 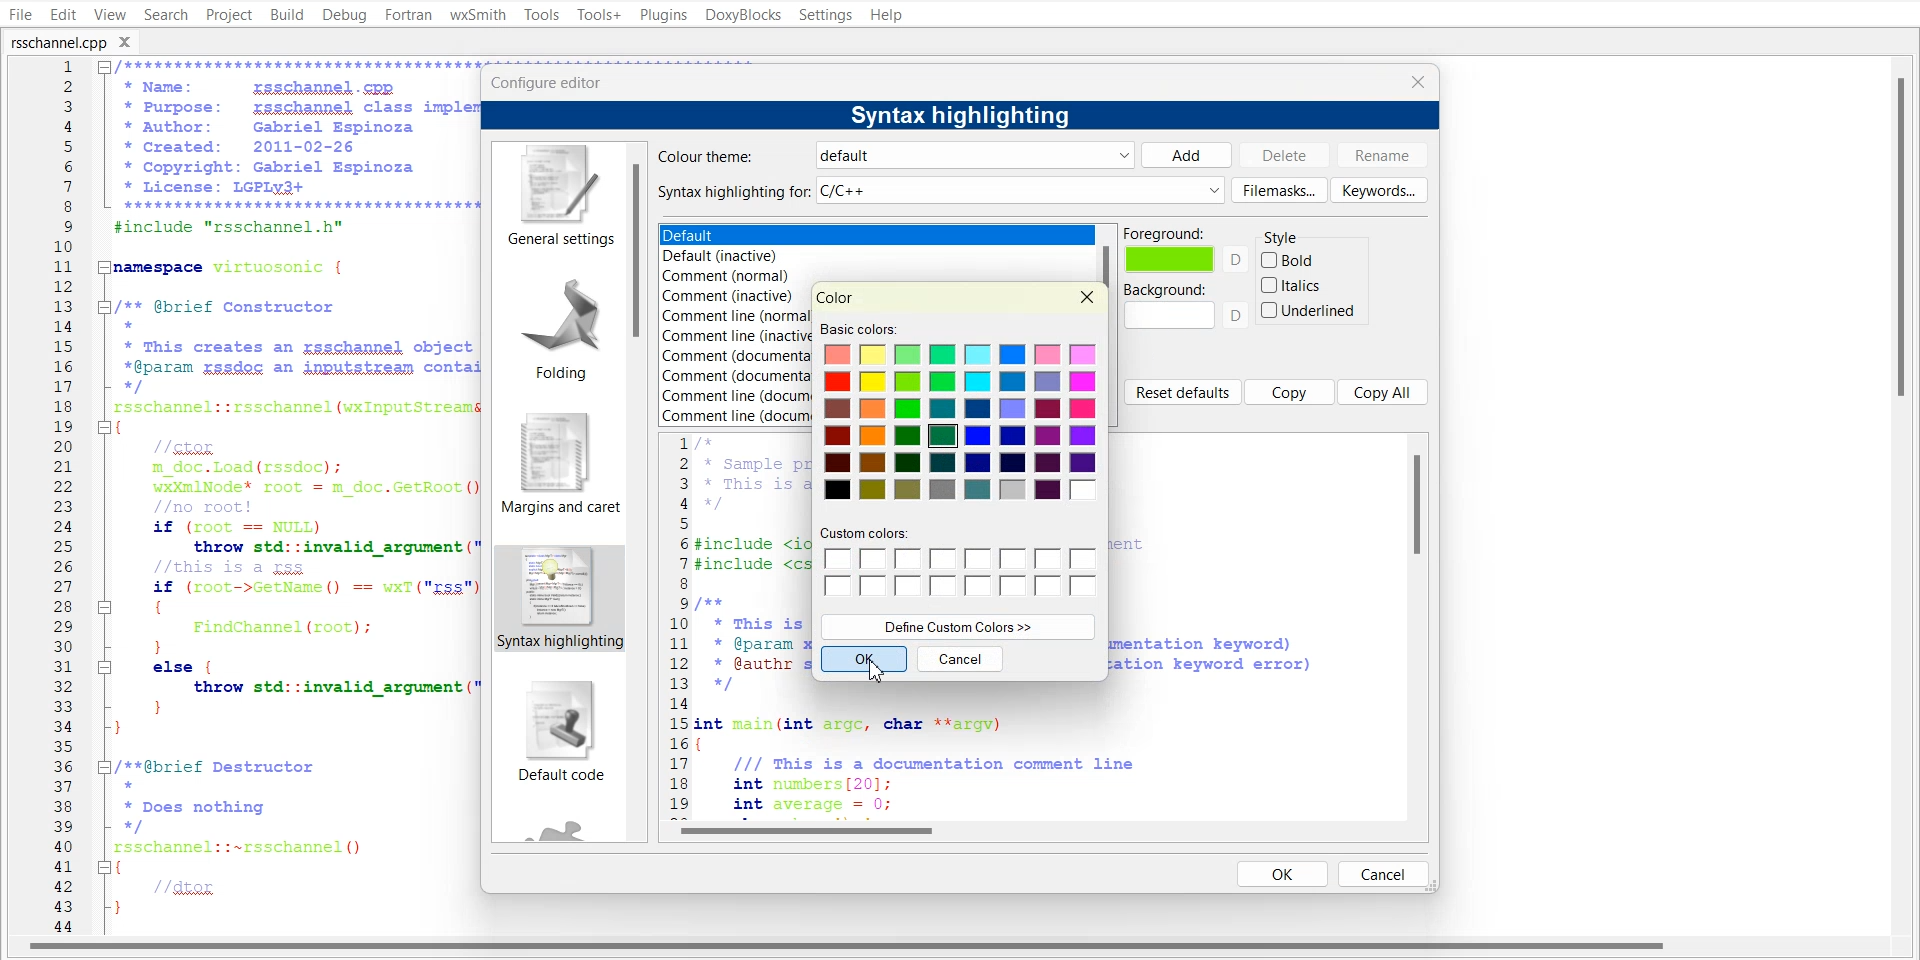 What do you see at coordinates (639, 492) in the screenshot?
I see `Vertical scroll bar` at bounding box center [639, 492].